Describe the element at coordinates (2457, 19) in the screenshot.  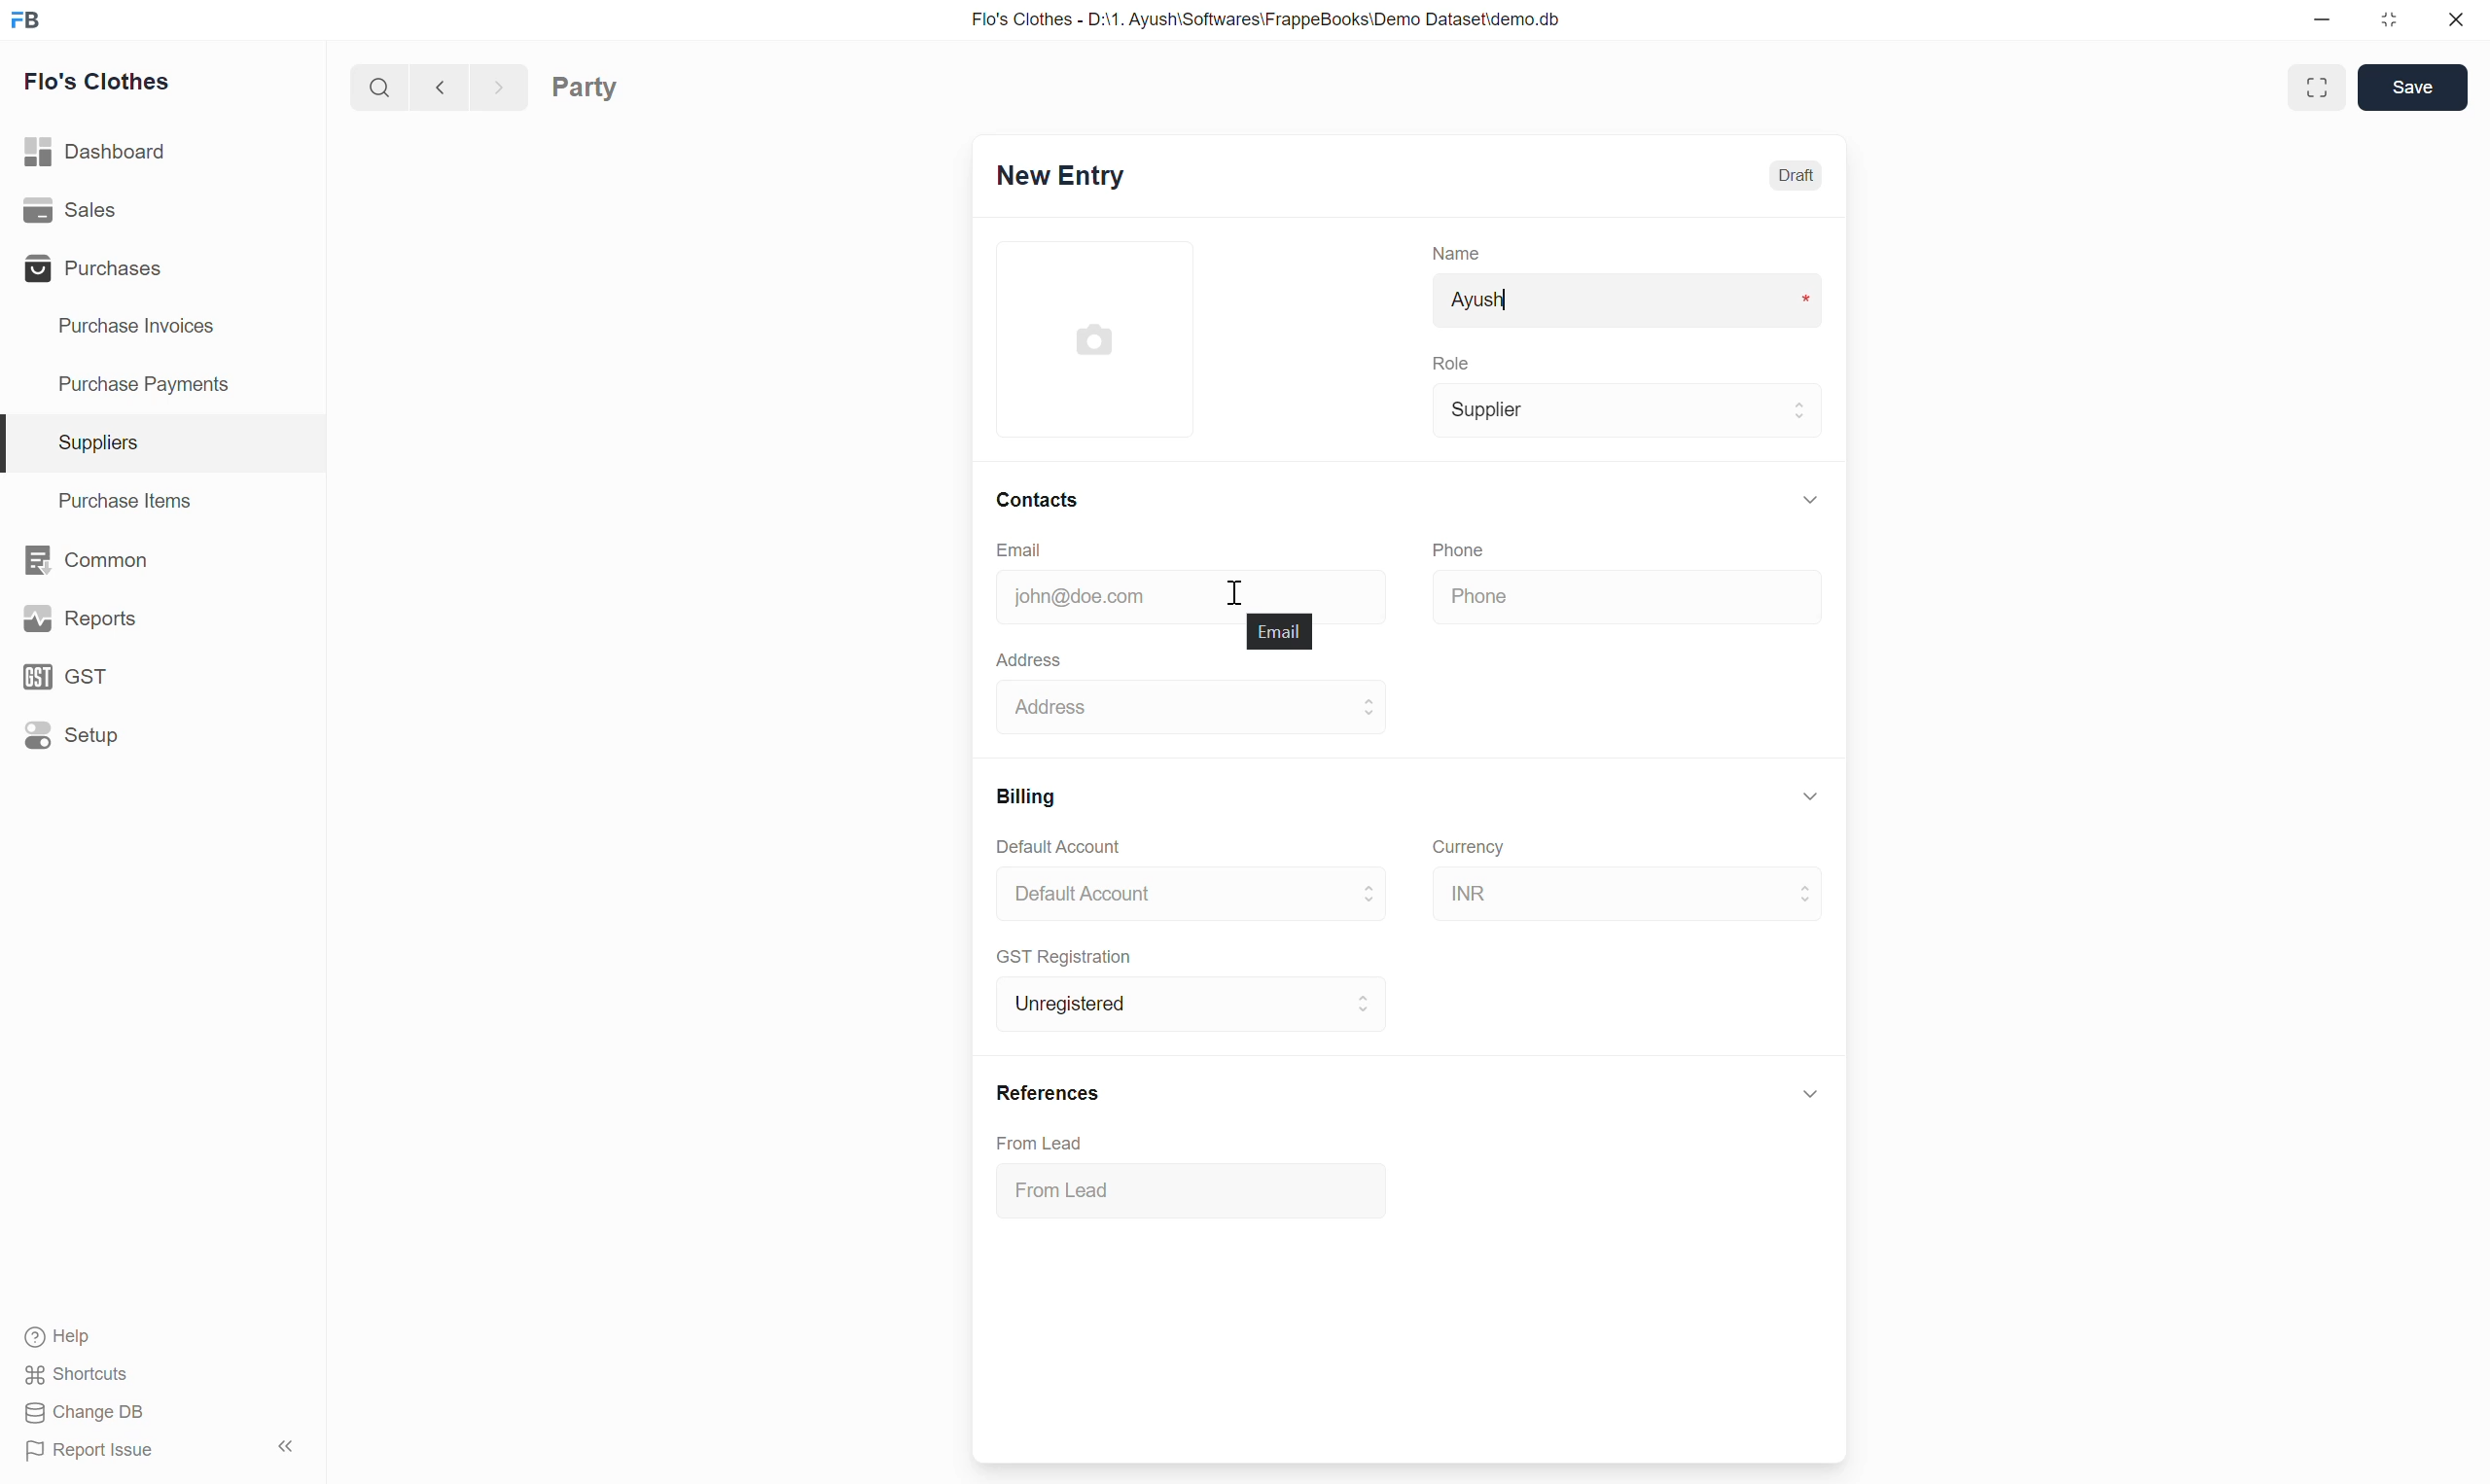
I see `Close` at that location.